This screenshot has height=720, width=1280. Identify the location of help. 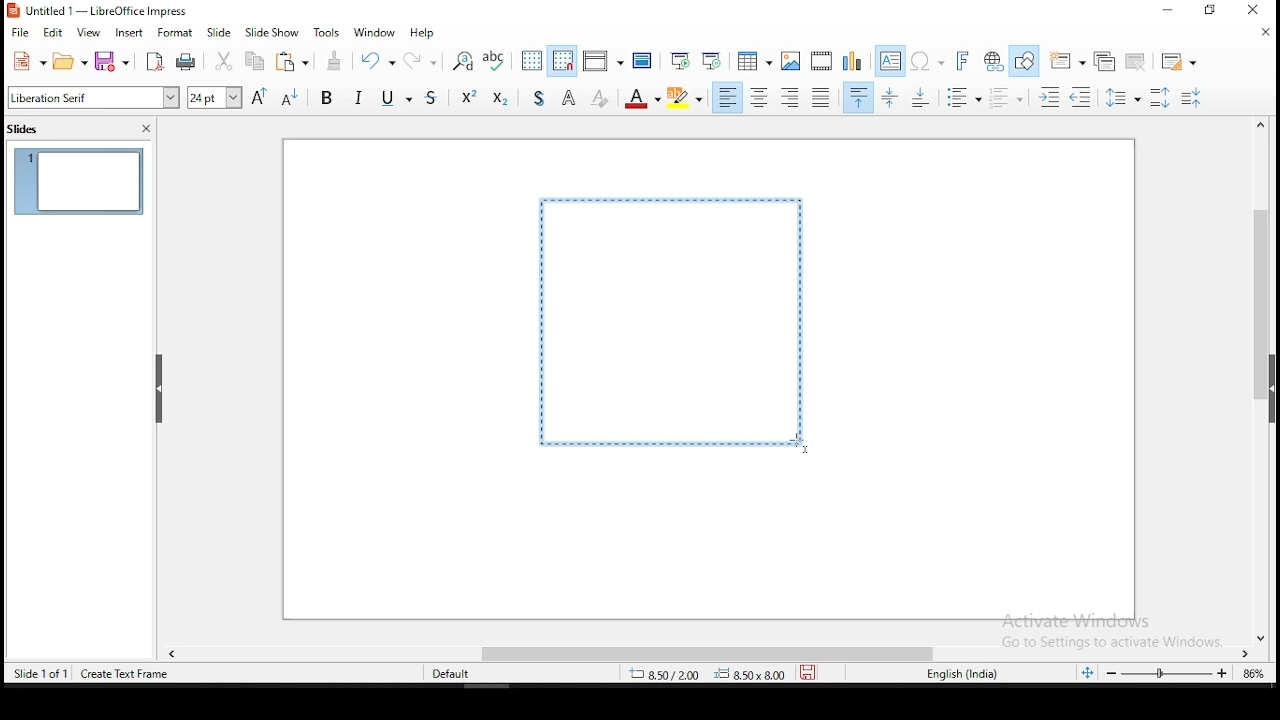
(424, 30).